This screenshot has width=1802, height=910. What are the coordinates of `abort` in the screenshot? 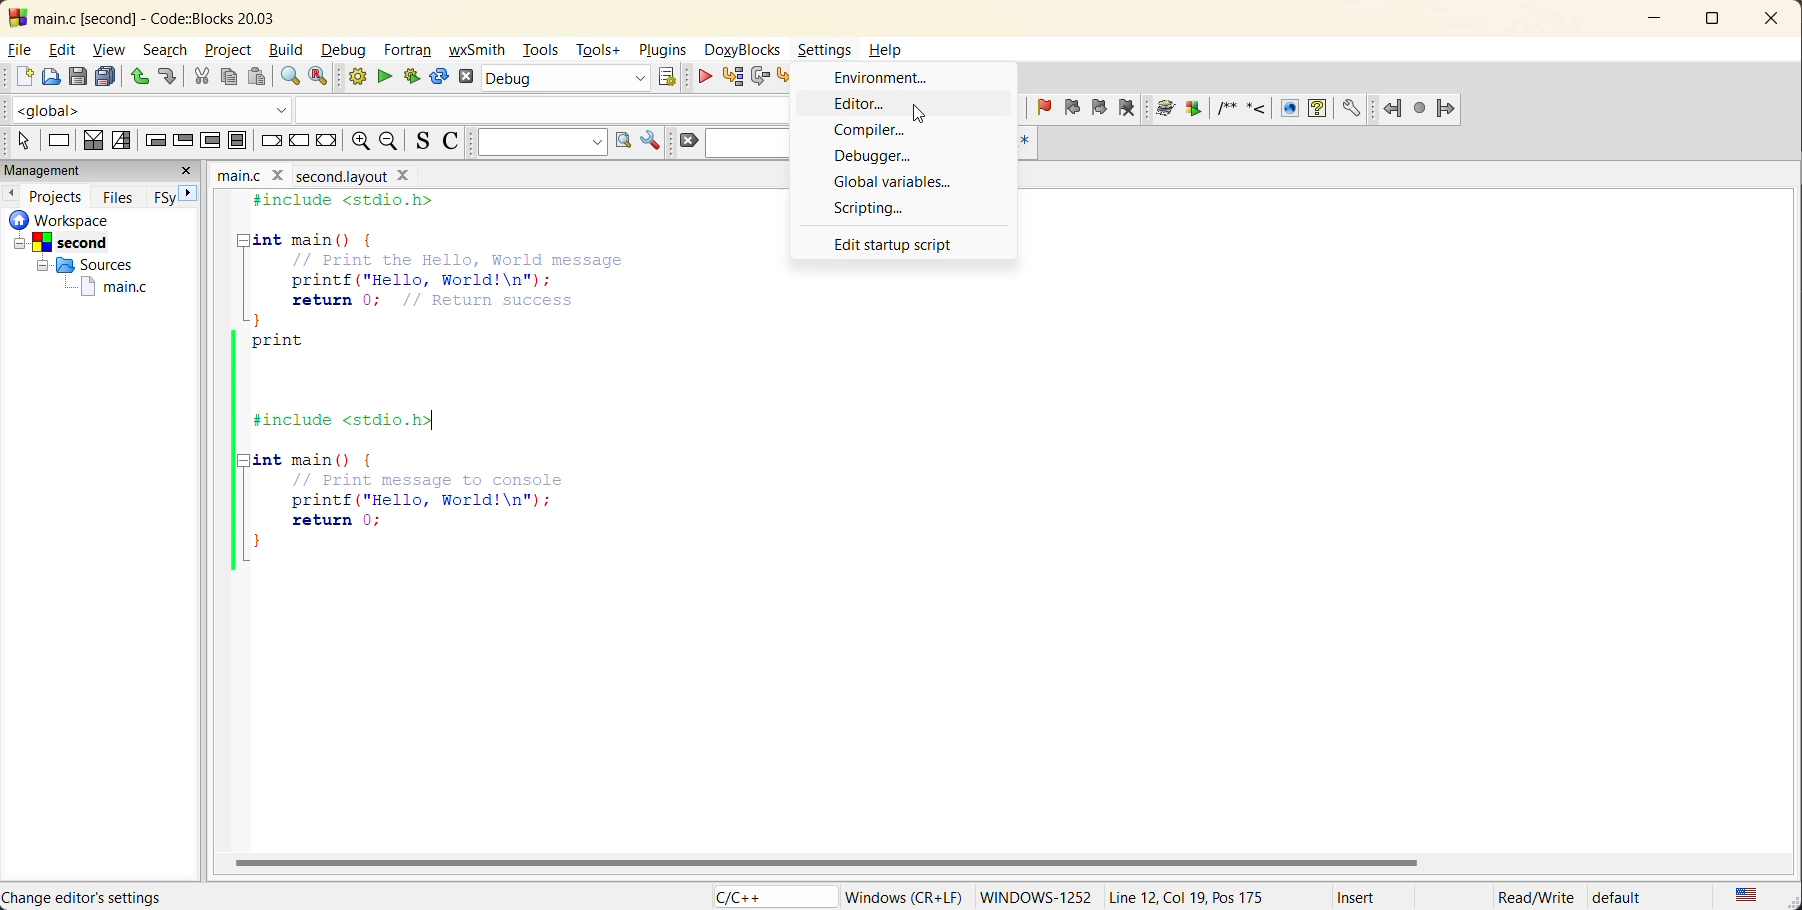 It's located at (470, 77).